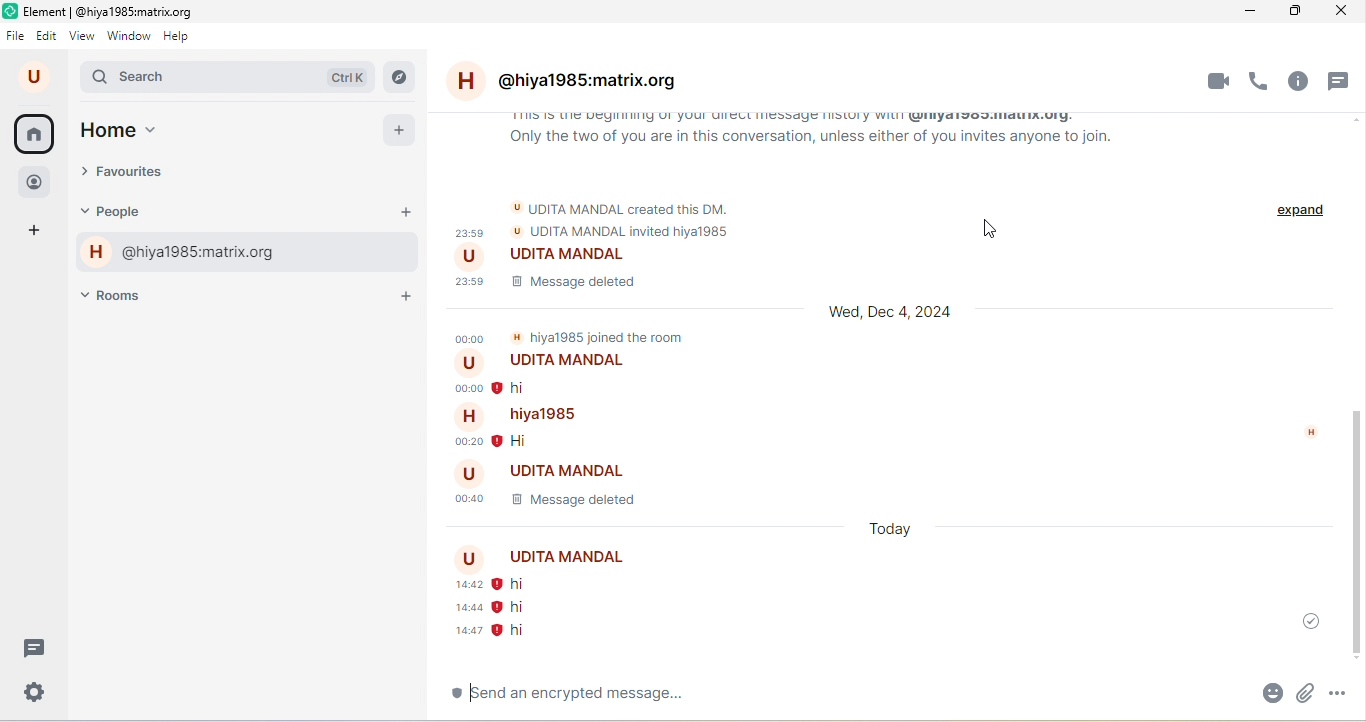  What do you see at coordinates (810, 135) in the screenshot?
I see `text on conversation` at bounding box center [810, 135].